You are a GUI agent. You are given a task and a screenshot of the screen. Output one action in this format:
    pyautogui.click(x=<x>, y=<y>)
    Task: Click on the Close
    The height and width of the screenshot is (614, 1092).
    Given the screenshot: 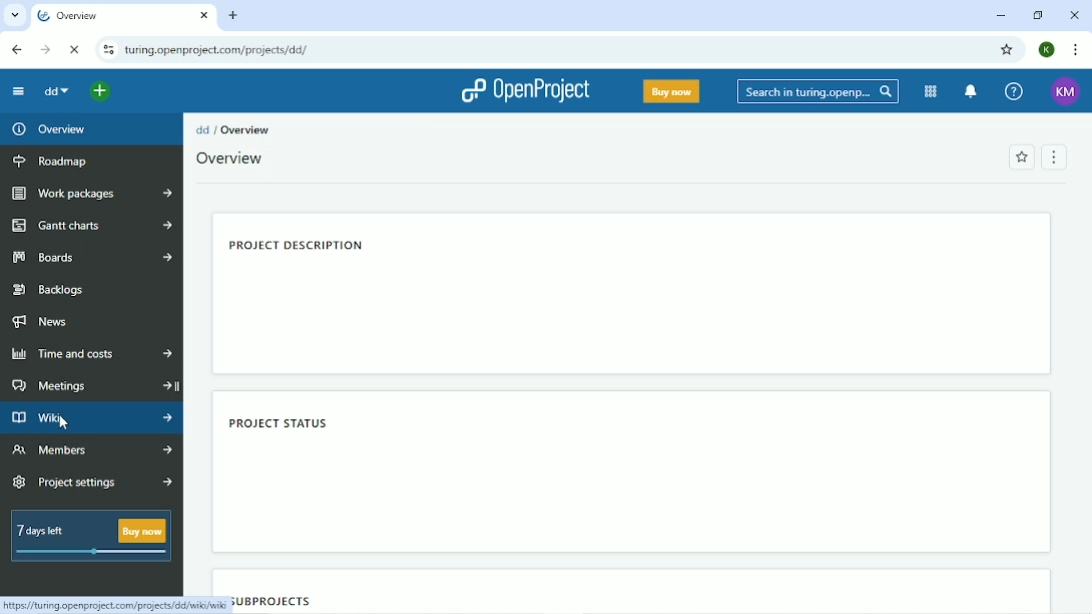 What is the action you would take?
    pyautogui.click(x=1074, y=15)
    